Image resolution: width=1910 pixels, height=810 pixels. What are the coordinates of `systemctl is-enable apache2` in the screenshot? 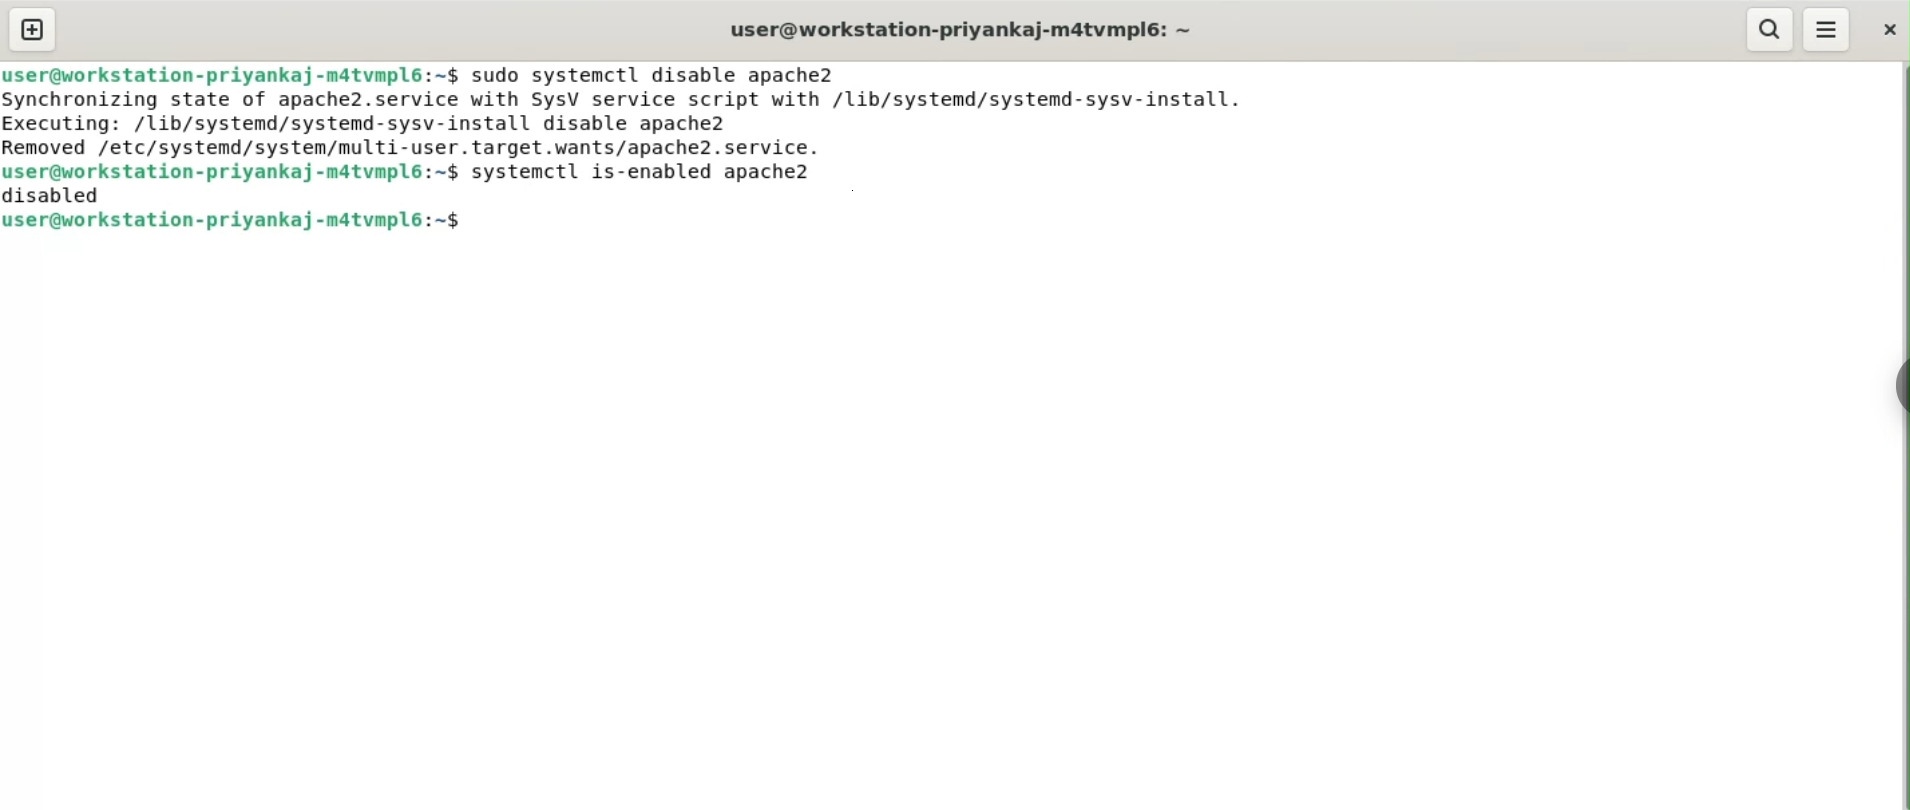 It's located at (659, 175).